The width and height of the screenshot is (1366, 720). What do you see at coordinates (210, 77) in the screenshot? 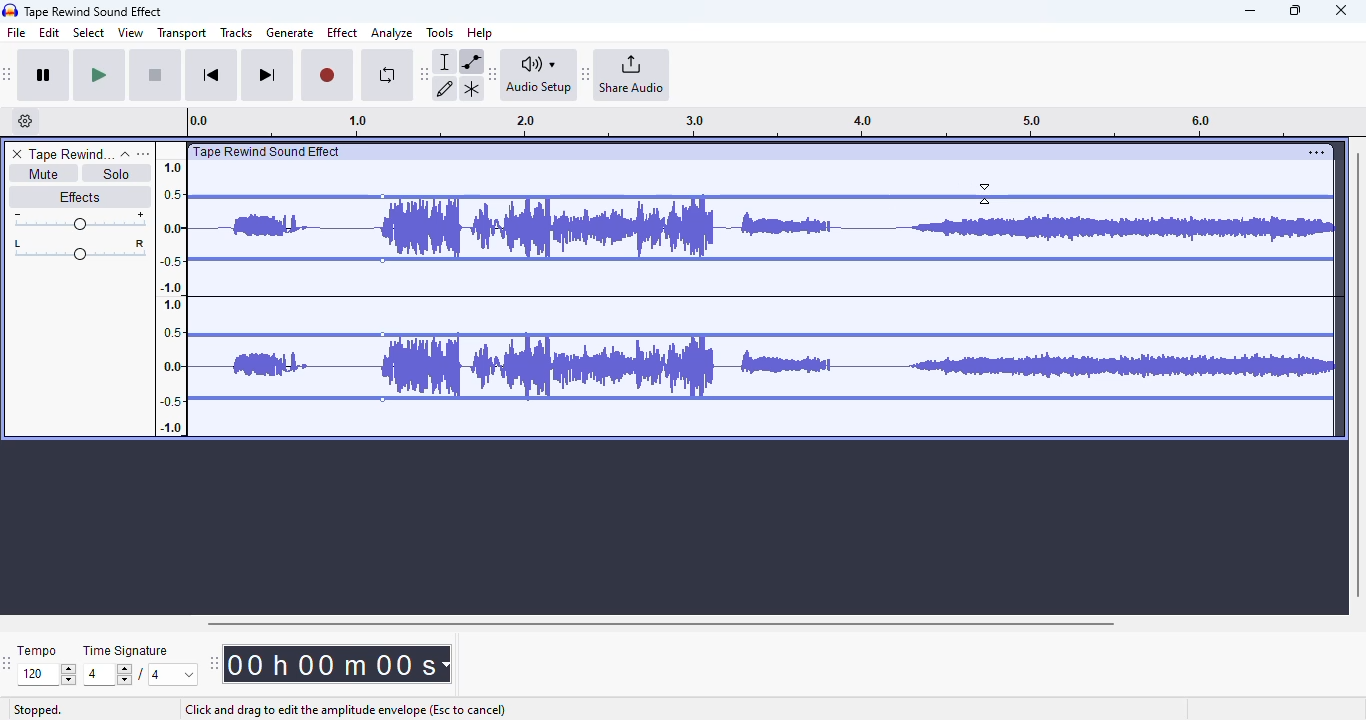
I see `skip to start` at bounding box center [210, 77].